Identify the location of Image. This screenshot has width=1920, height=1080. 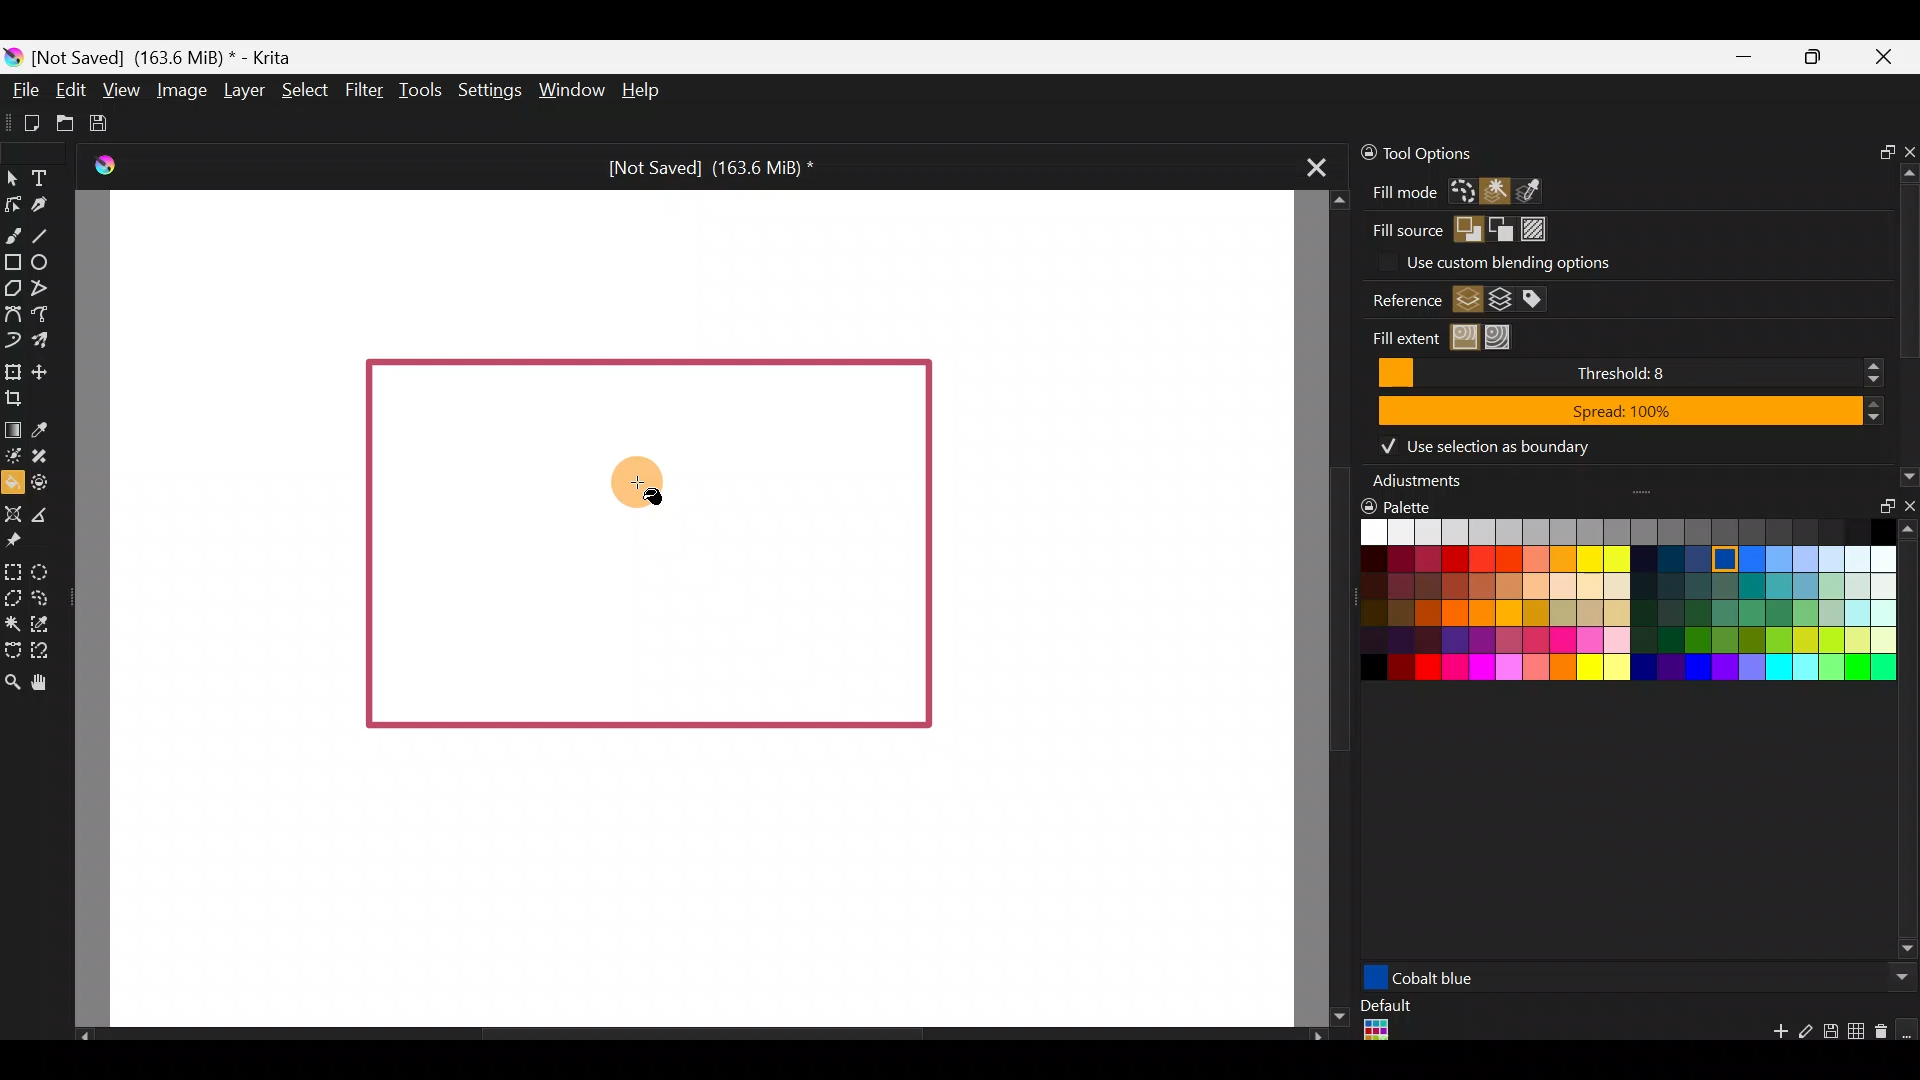
(182, 92).